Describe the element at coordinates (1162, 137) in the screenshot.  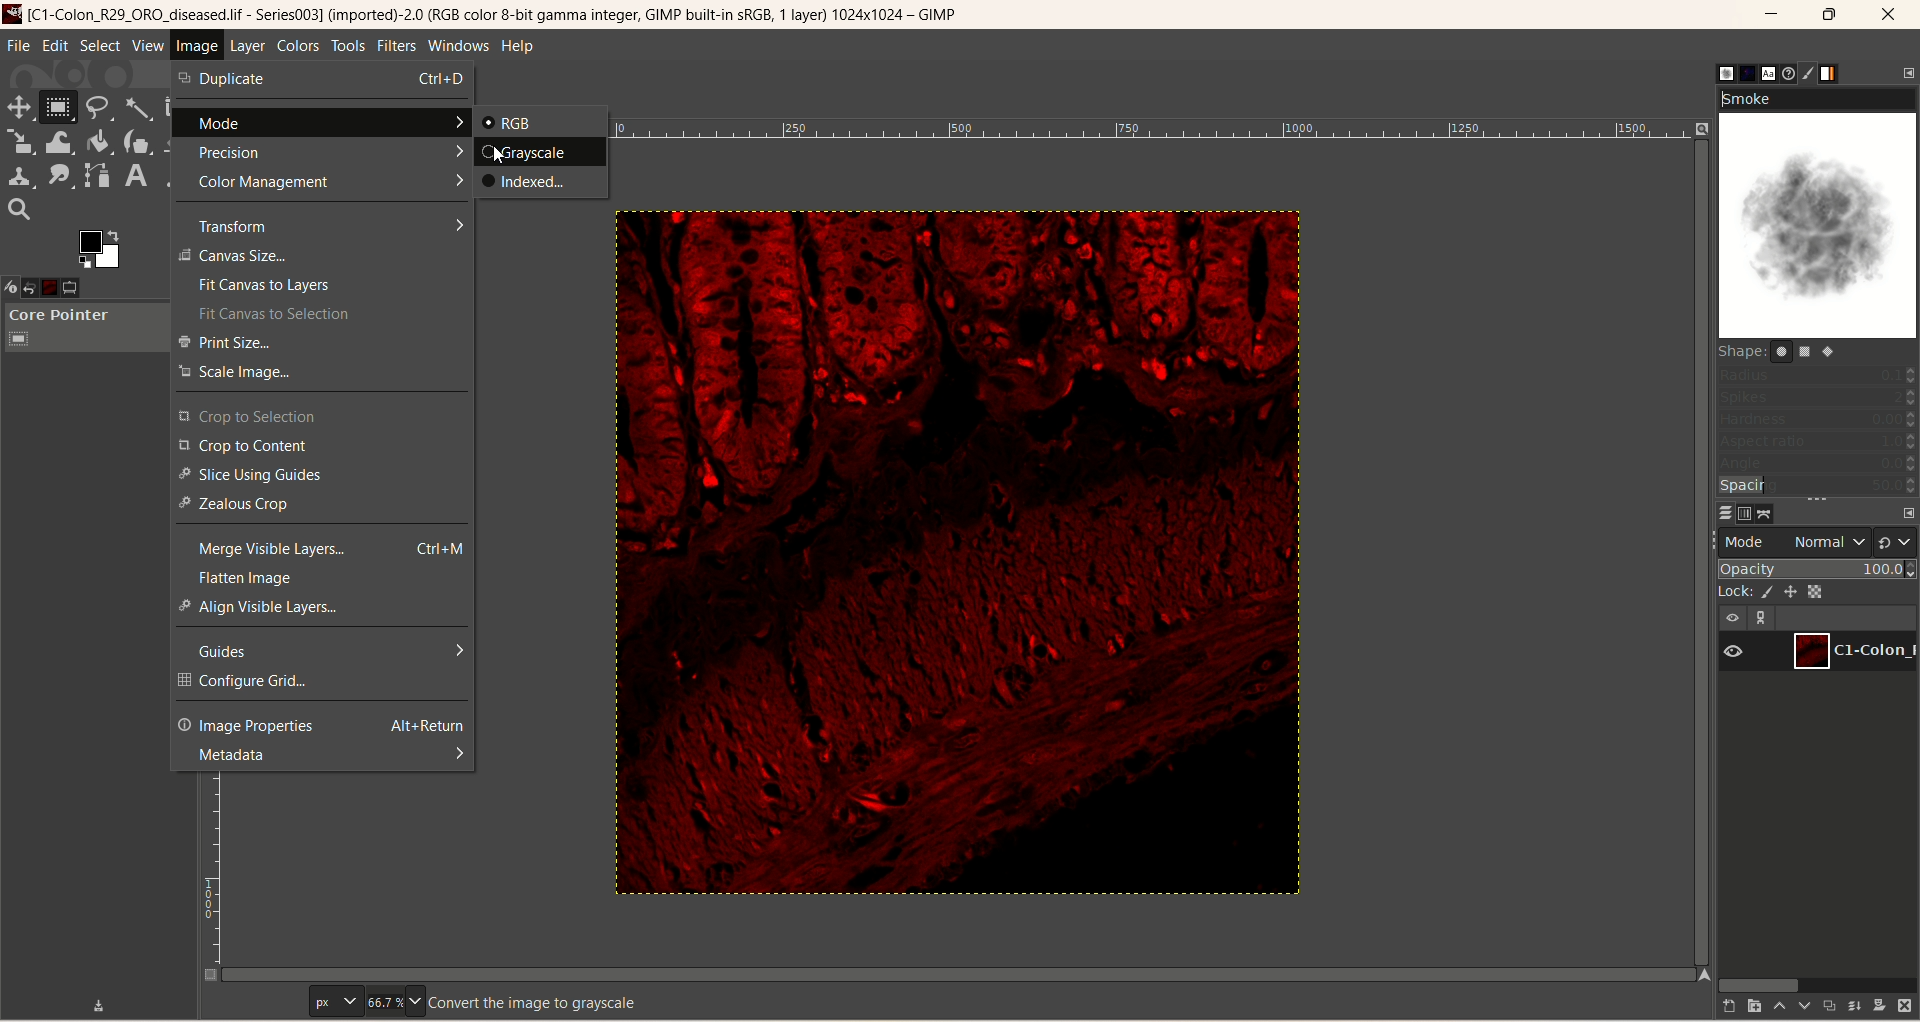
I see `scale bar` at that location.